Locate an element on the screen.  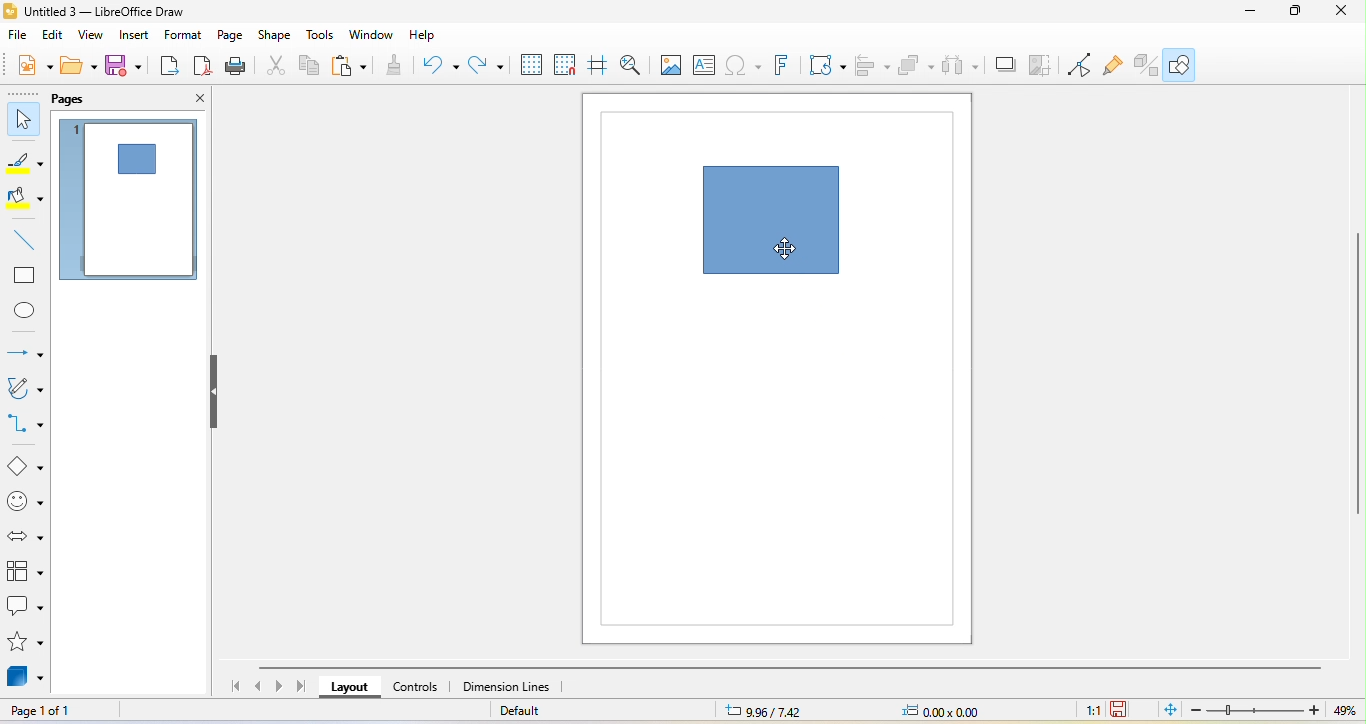
clone formatting is located at coordinates (394, 66).